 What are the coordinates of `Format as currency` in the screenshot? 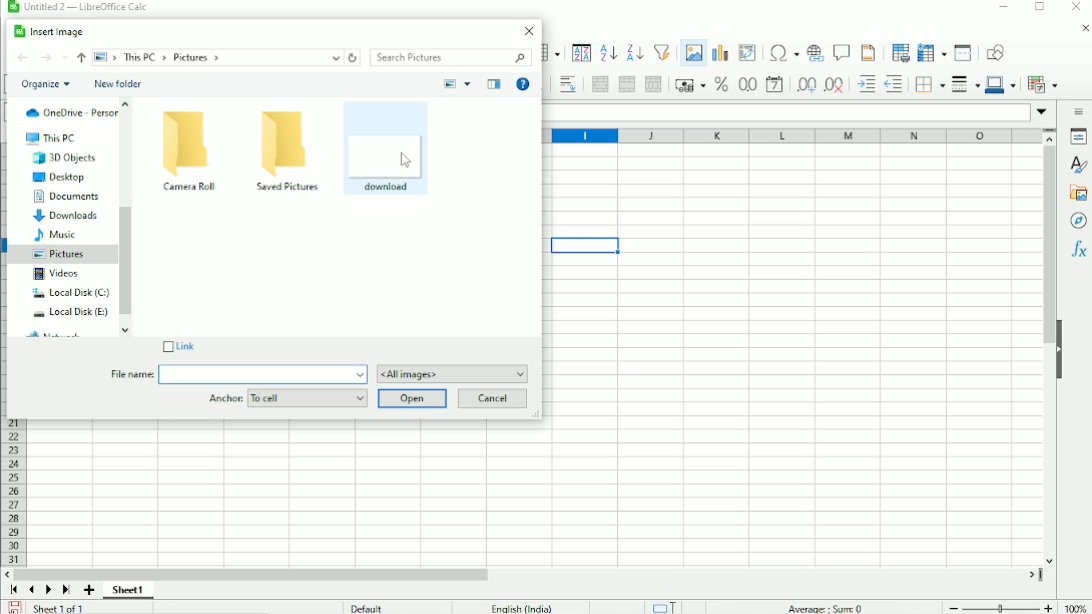 It's located at (688, 86).